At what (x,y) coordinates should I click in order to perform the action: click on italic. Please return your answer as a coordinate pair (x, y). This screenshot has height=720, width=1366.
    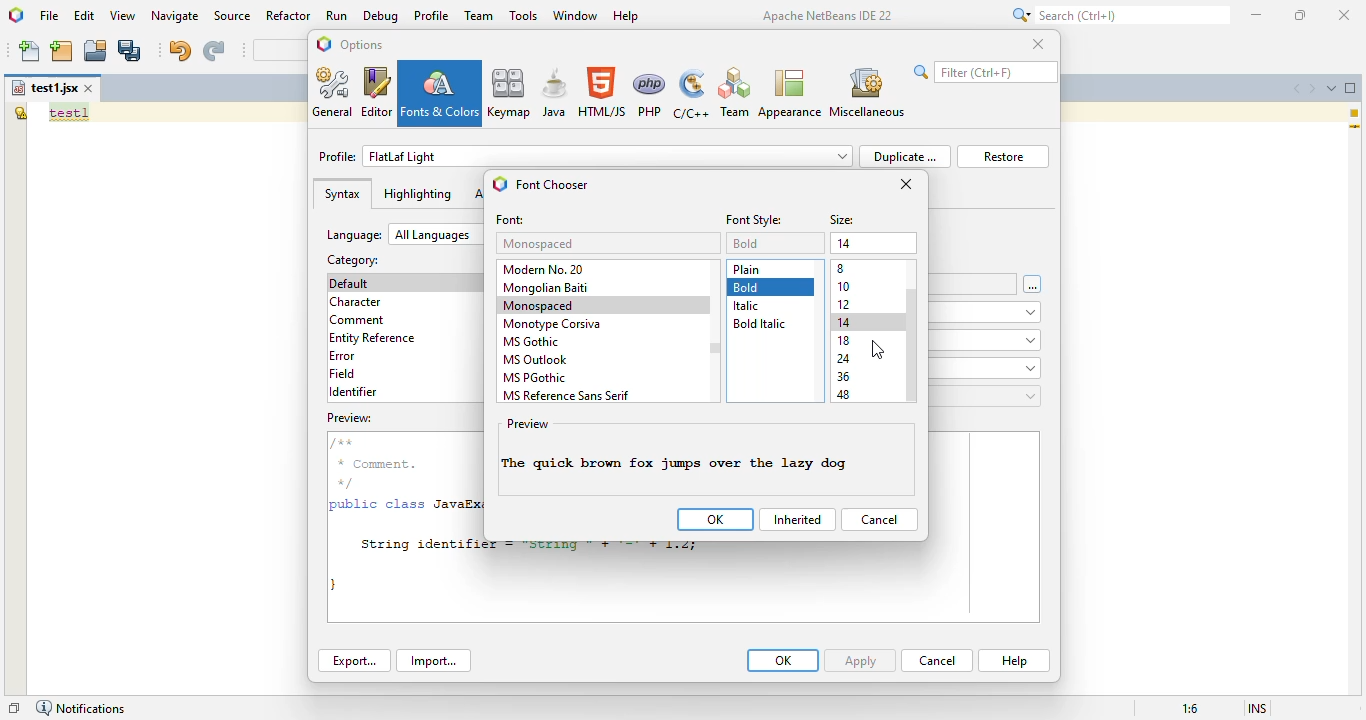
    Looking at the image, I should click on (745, 306).